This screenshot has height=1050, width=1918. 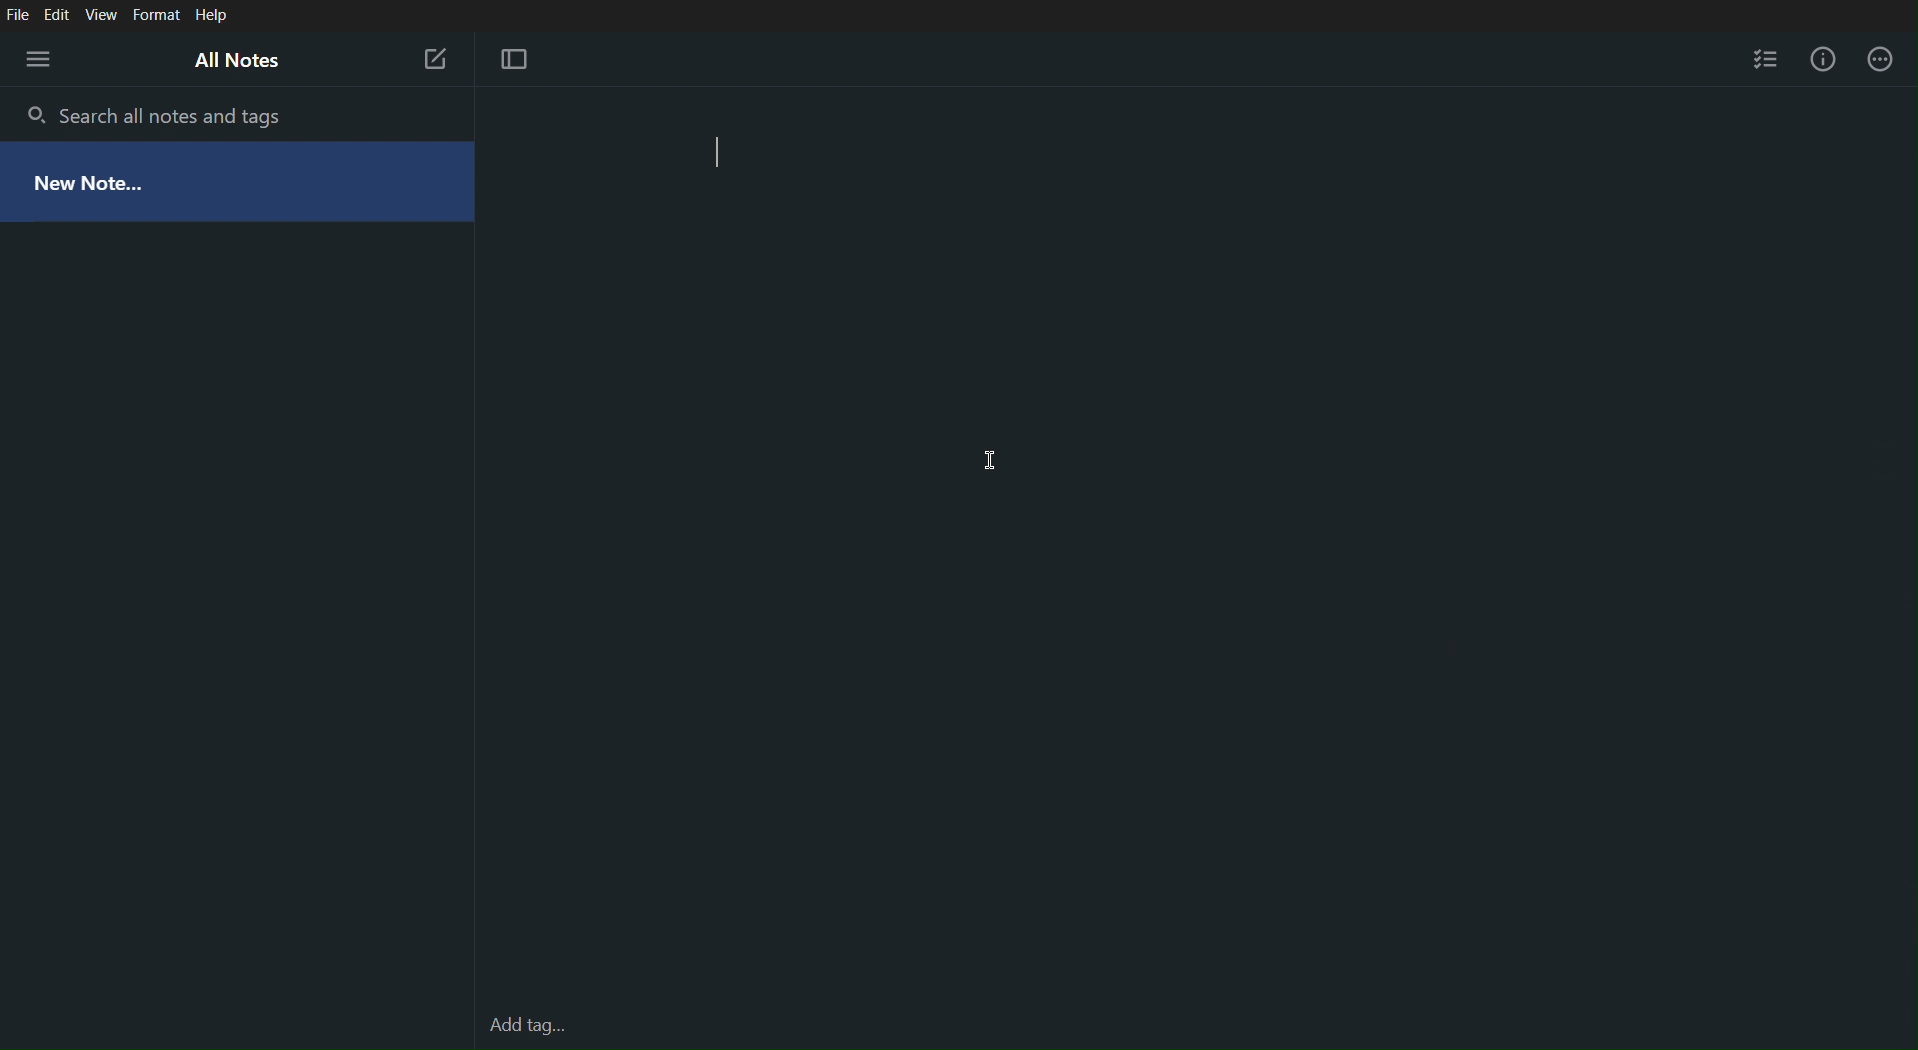 I want to click on Edit, so click(x=61, y=16).